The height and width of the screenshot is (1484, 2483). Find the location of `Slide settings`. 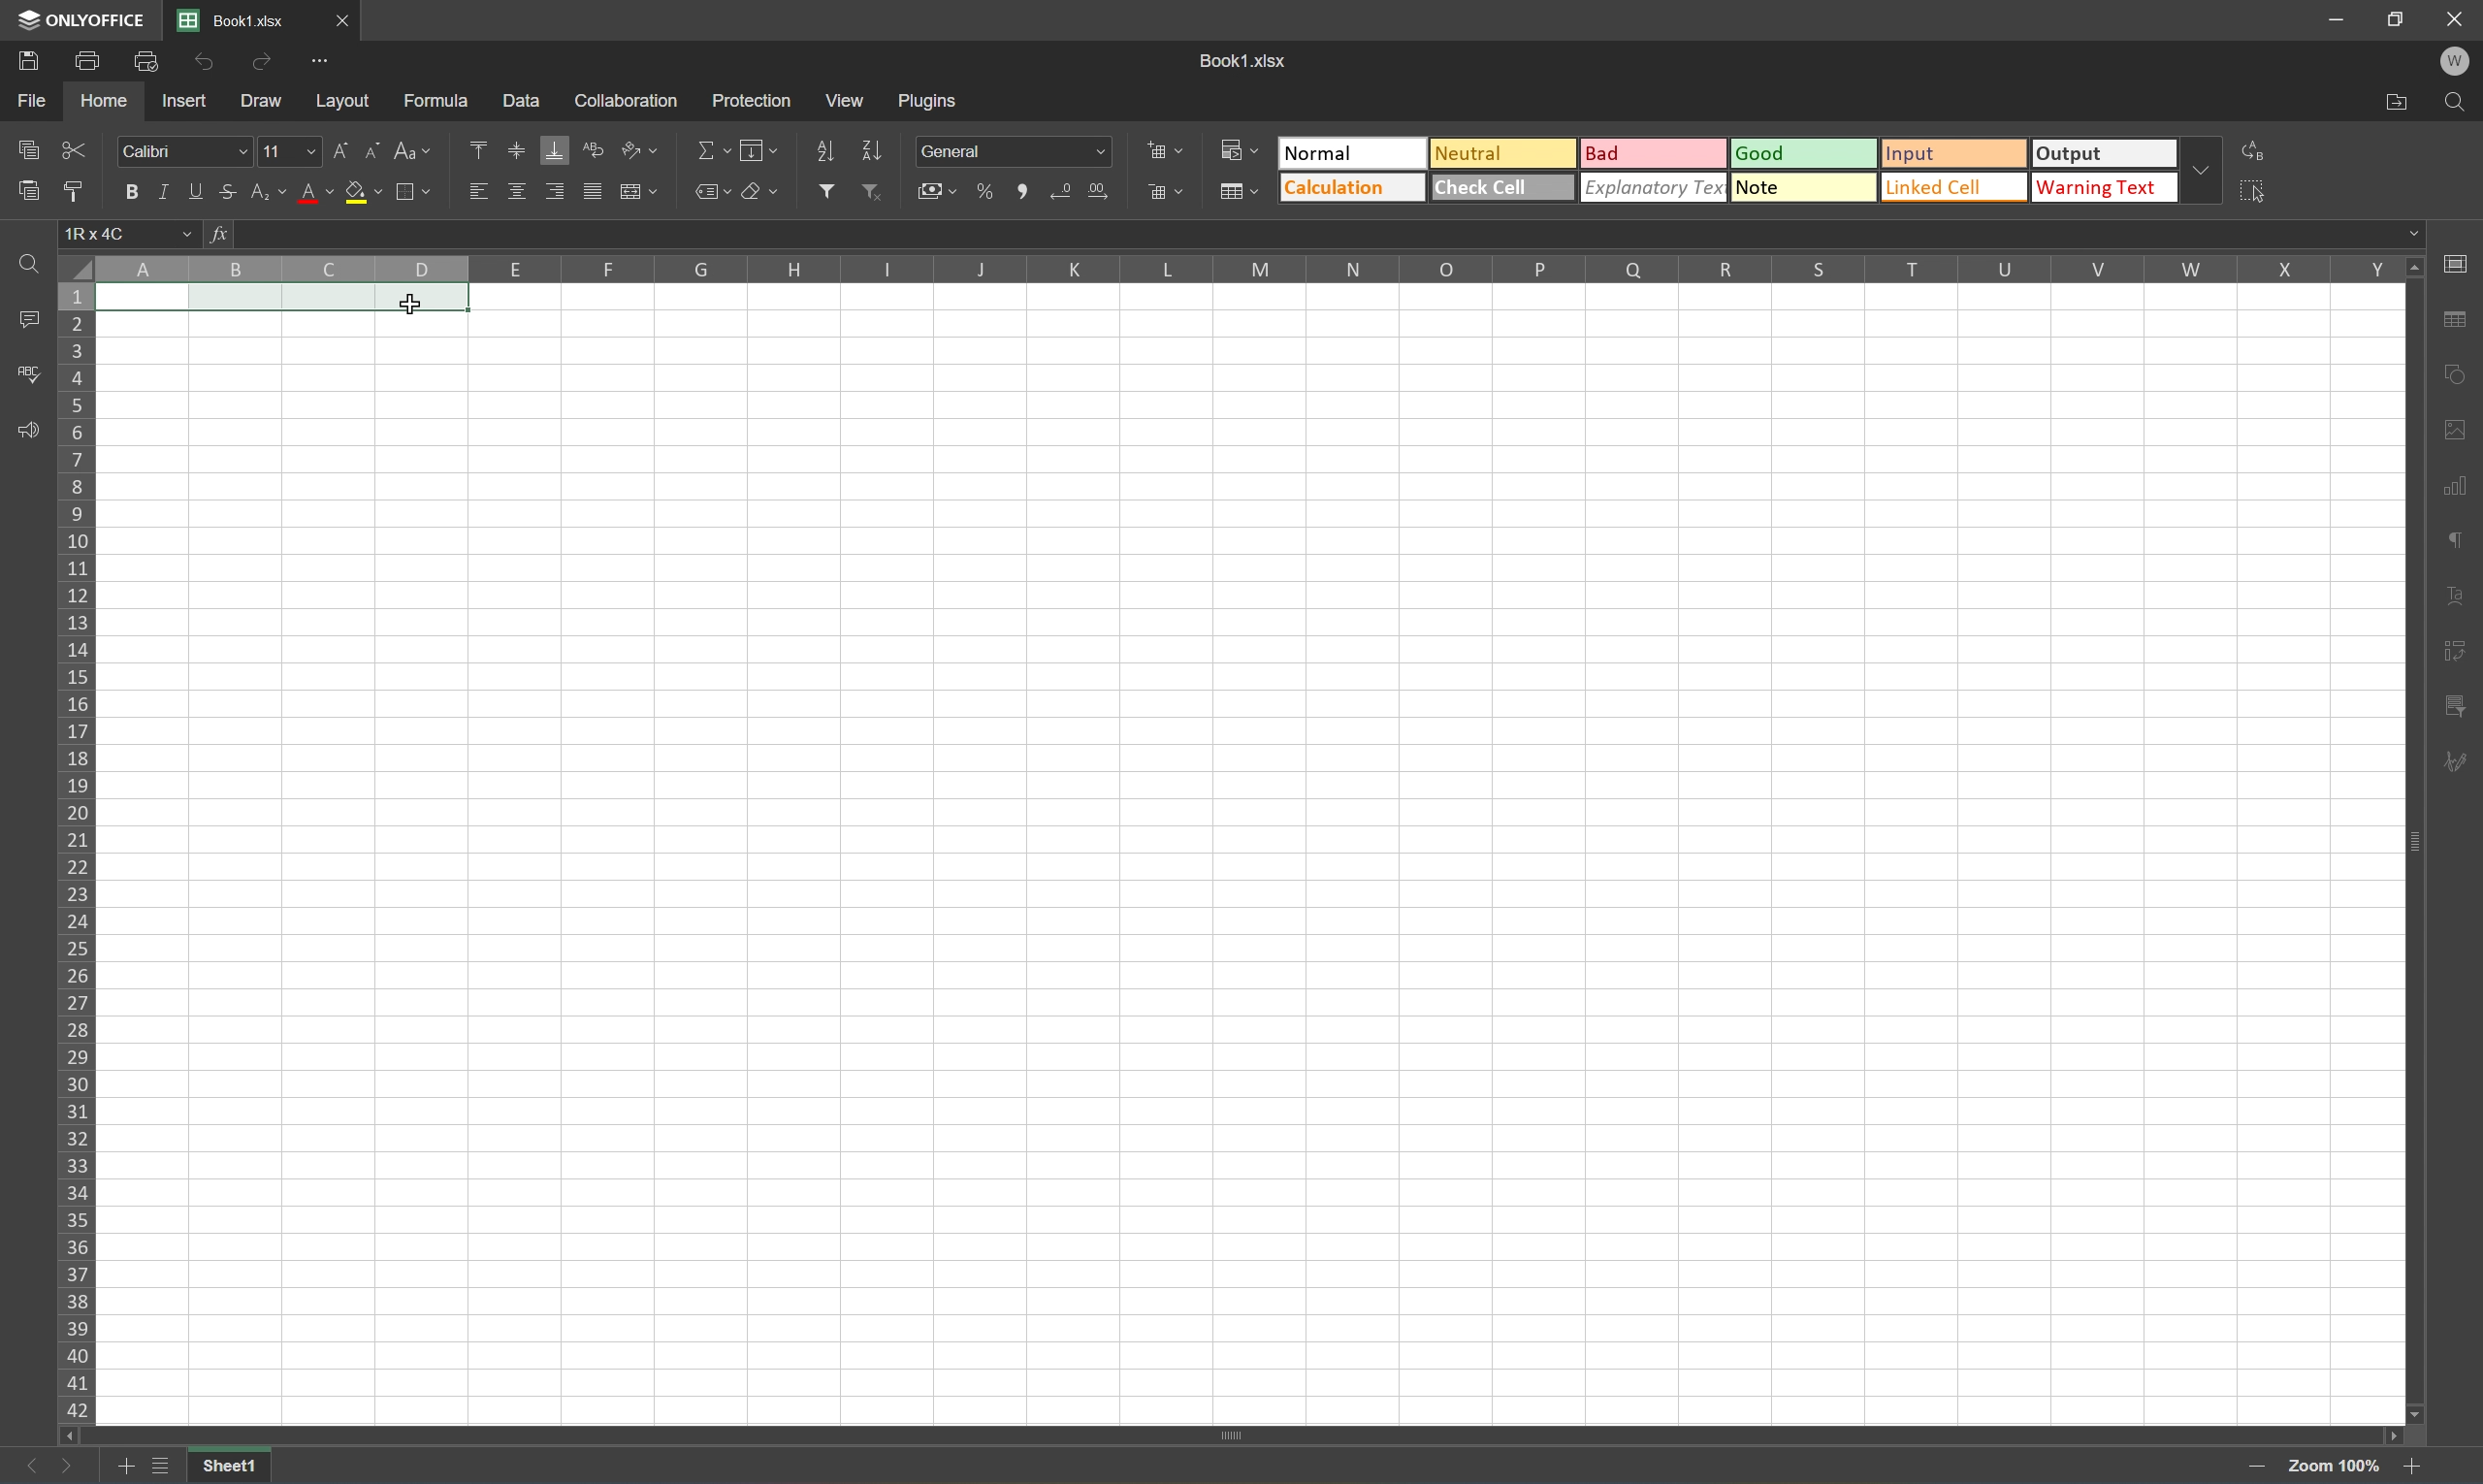

Slide settings is located at coordinates (2460, 263).